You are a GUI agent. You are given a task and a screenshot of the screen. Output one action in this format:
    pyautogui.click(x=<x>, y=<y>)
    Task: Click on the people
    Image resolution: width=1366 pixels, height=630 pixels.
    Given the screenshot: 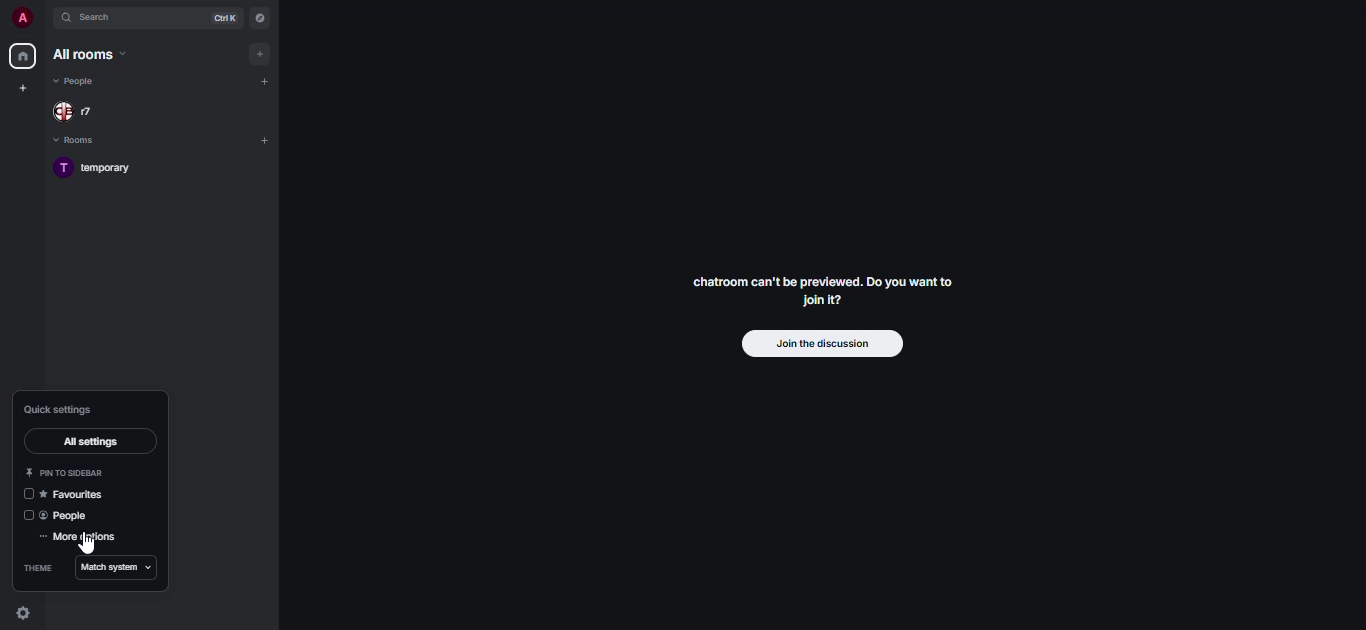 What is the action you would take?
    pyautogui.click(x=82, y=112)
    